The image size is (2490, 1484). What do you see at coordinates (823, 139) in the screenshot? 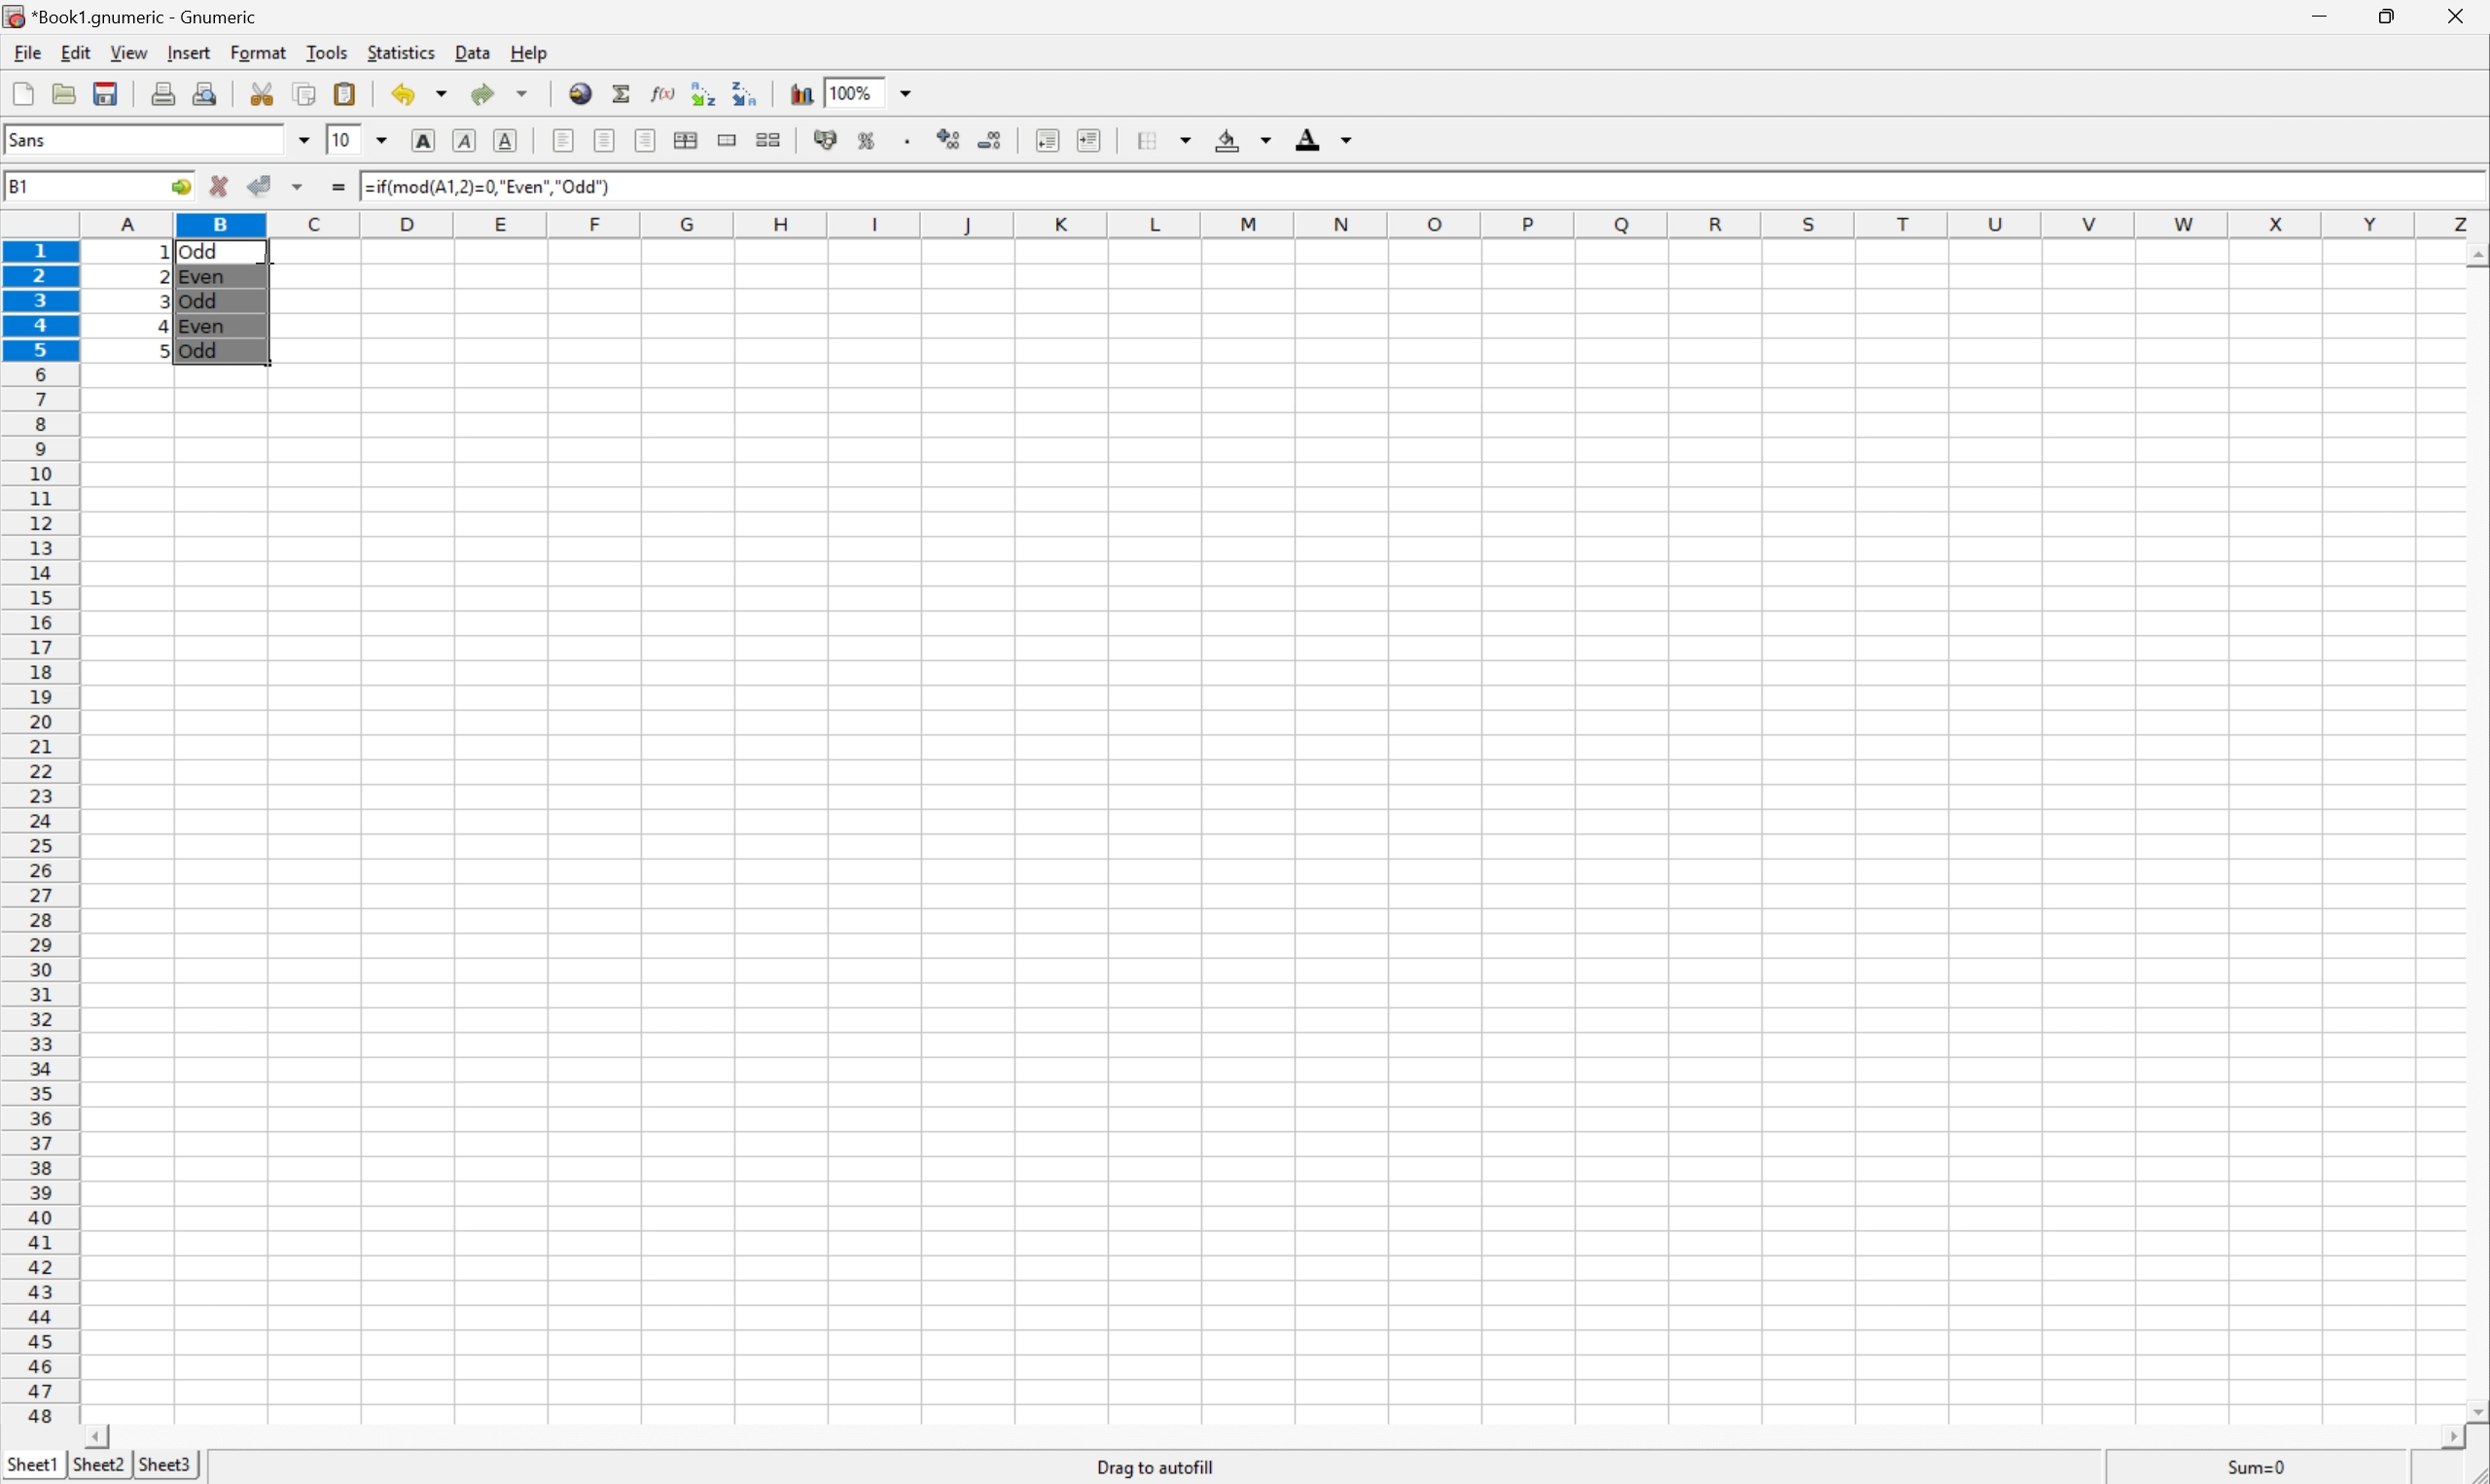
I see `Format selection as accounting` at bounding box center [823, 139].